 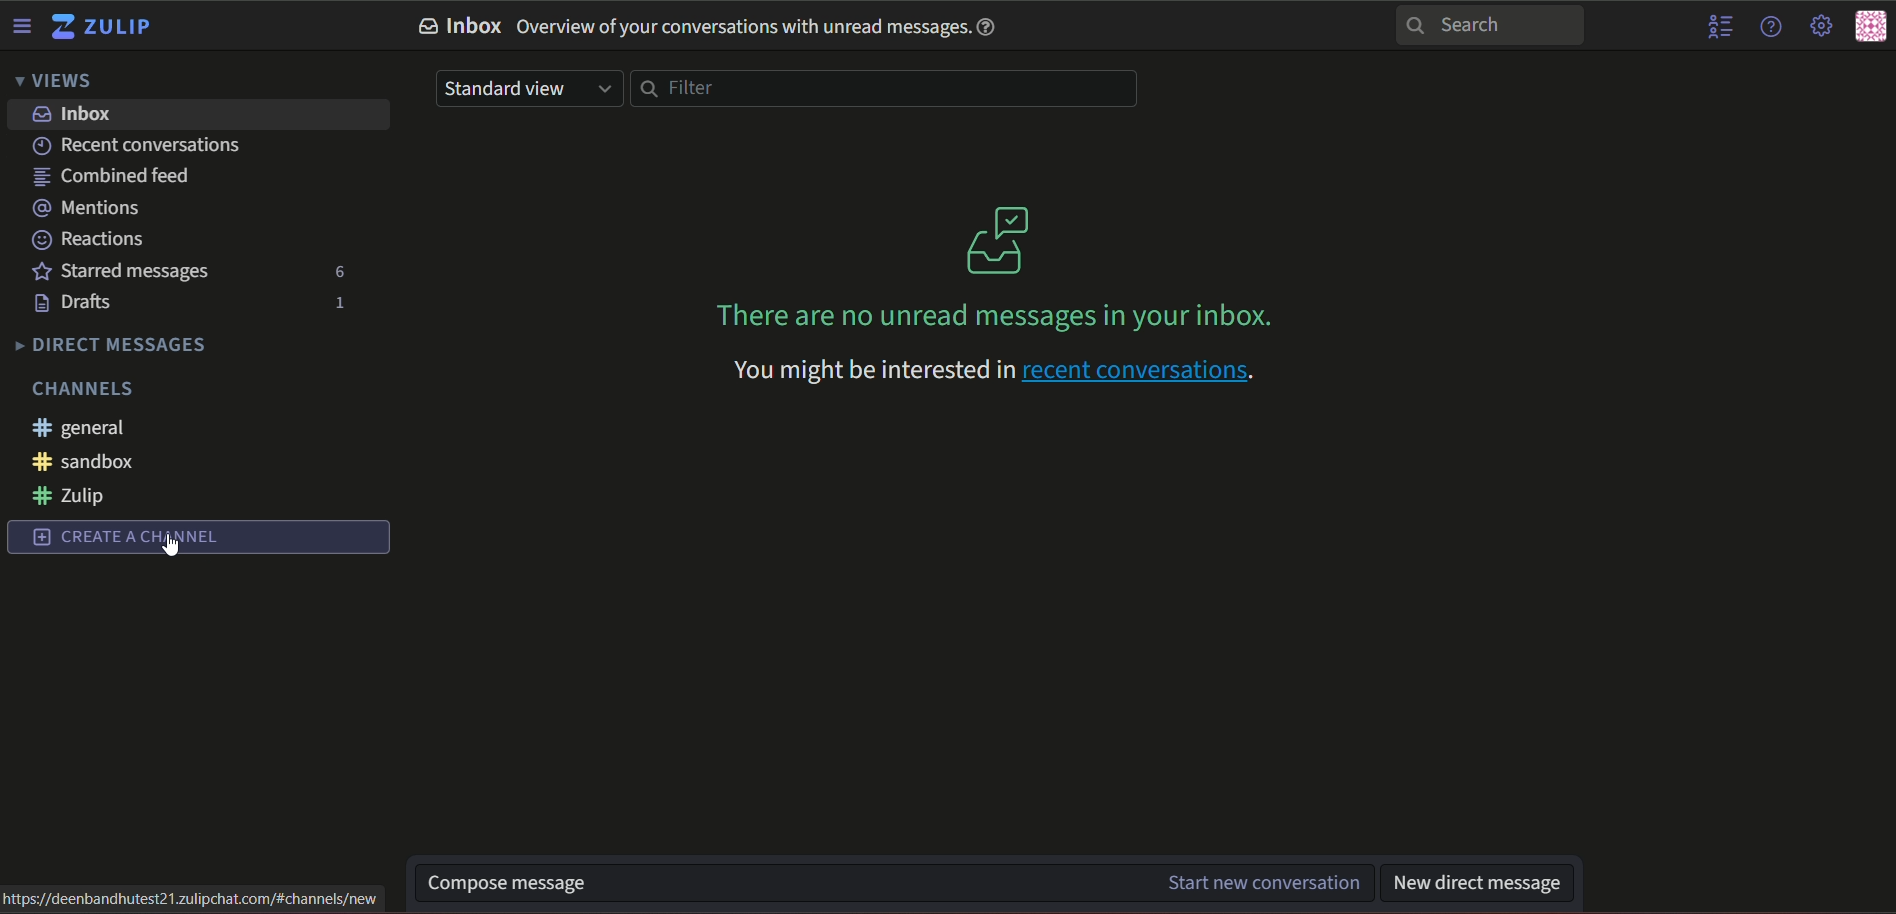 What do you see at coordinates (85, 461) in the screenshot?
I see `#sandbox` at bounding box center [85, 461].